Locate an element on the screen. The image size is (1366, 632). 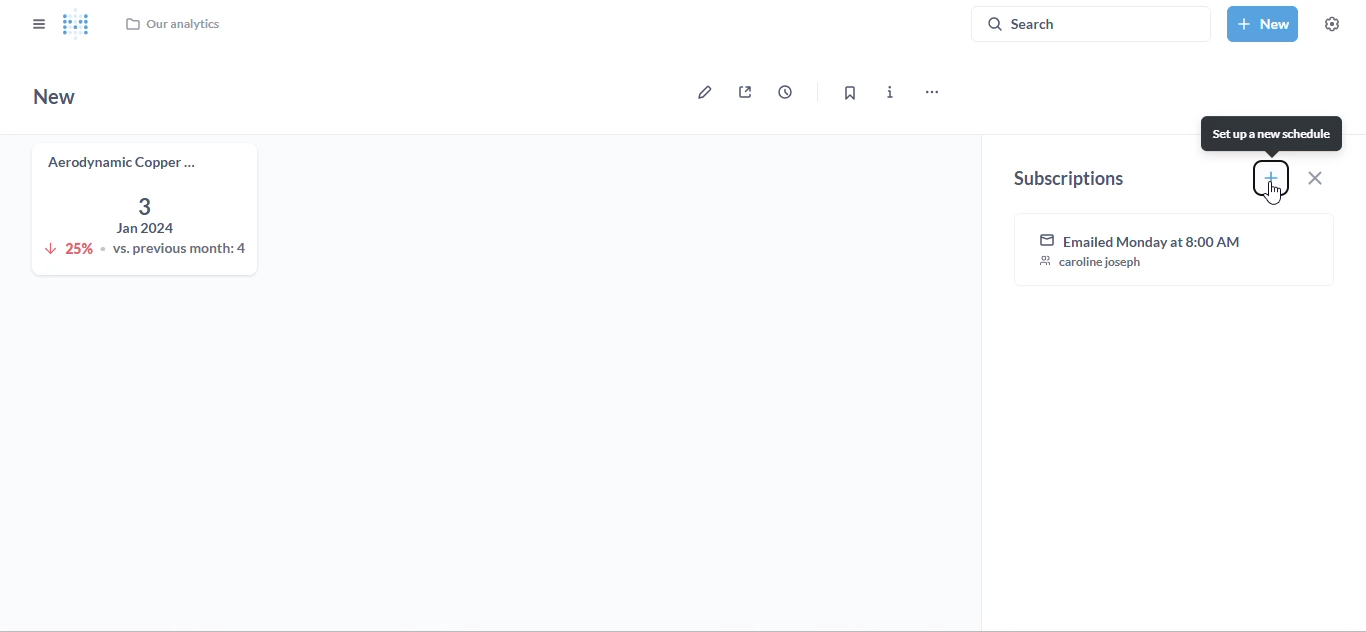
edit dashboard is located at coordinates (700, 92).